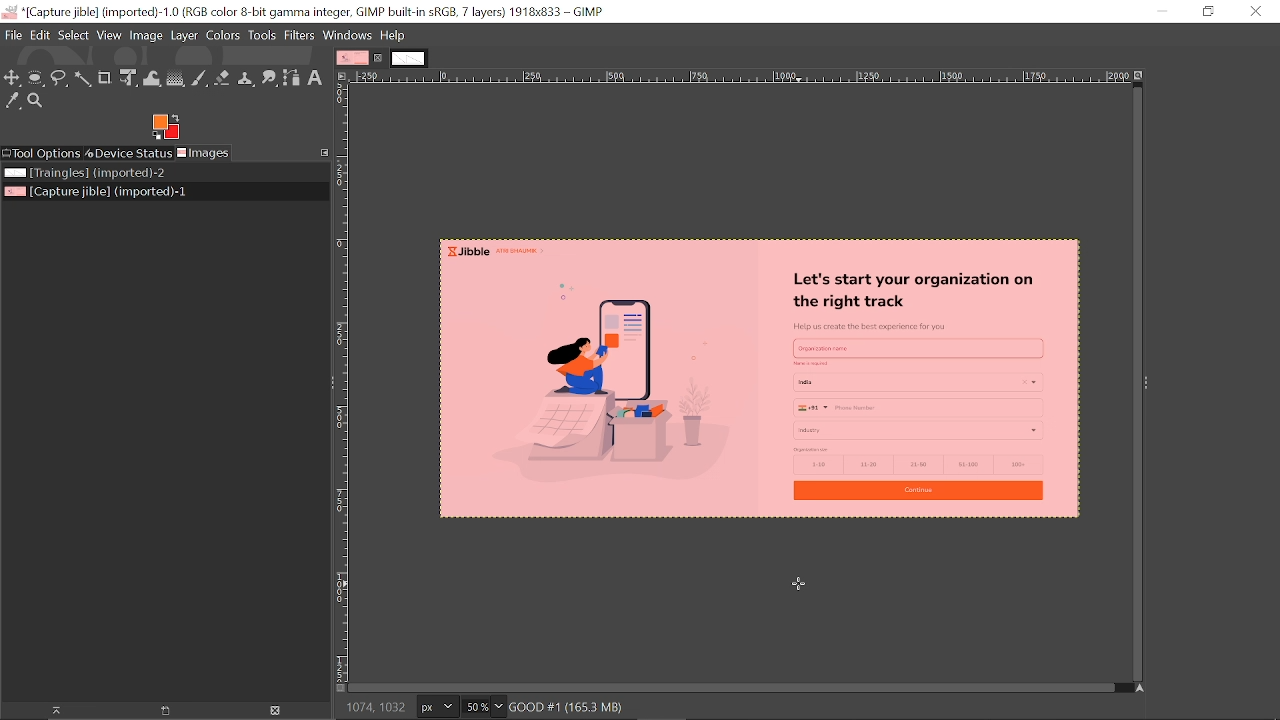 This screenshot has width=1280, height=720. I want to click on Current zoom, so click(478, 706).